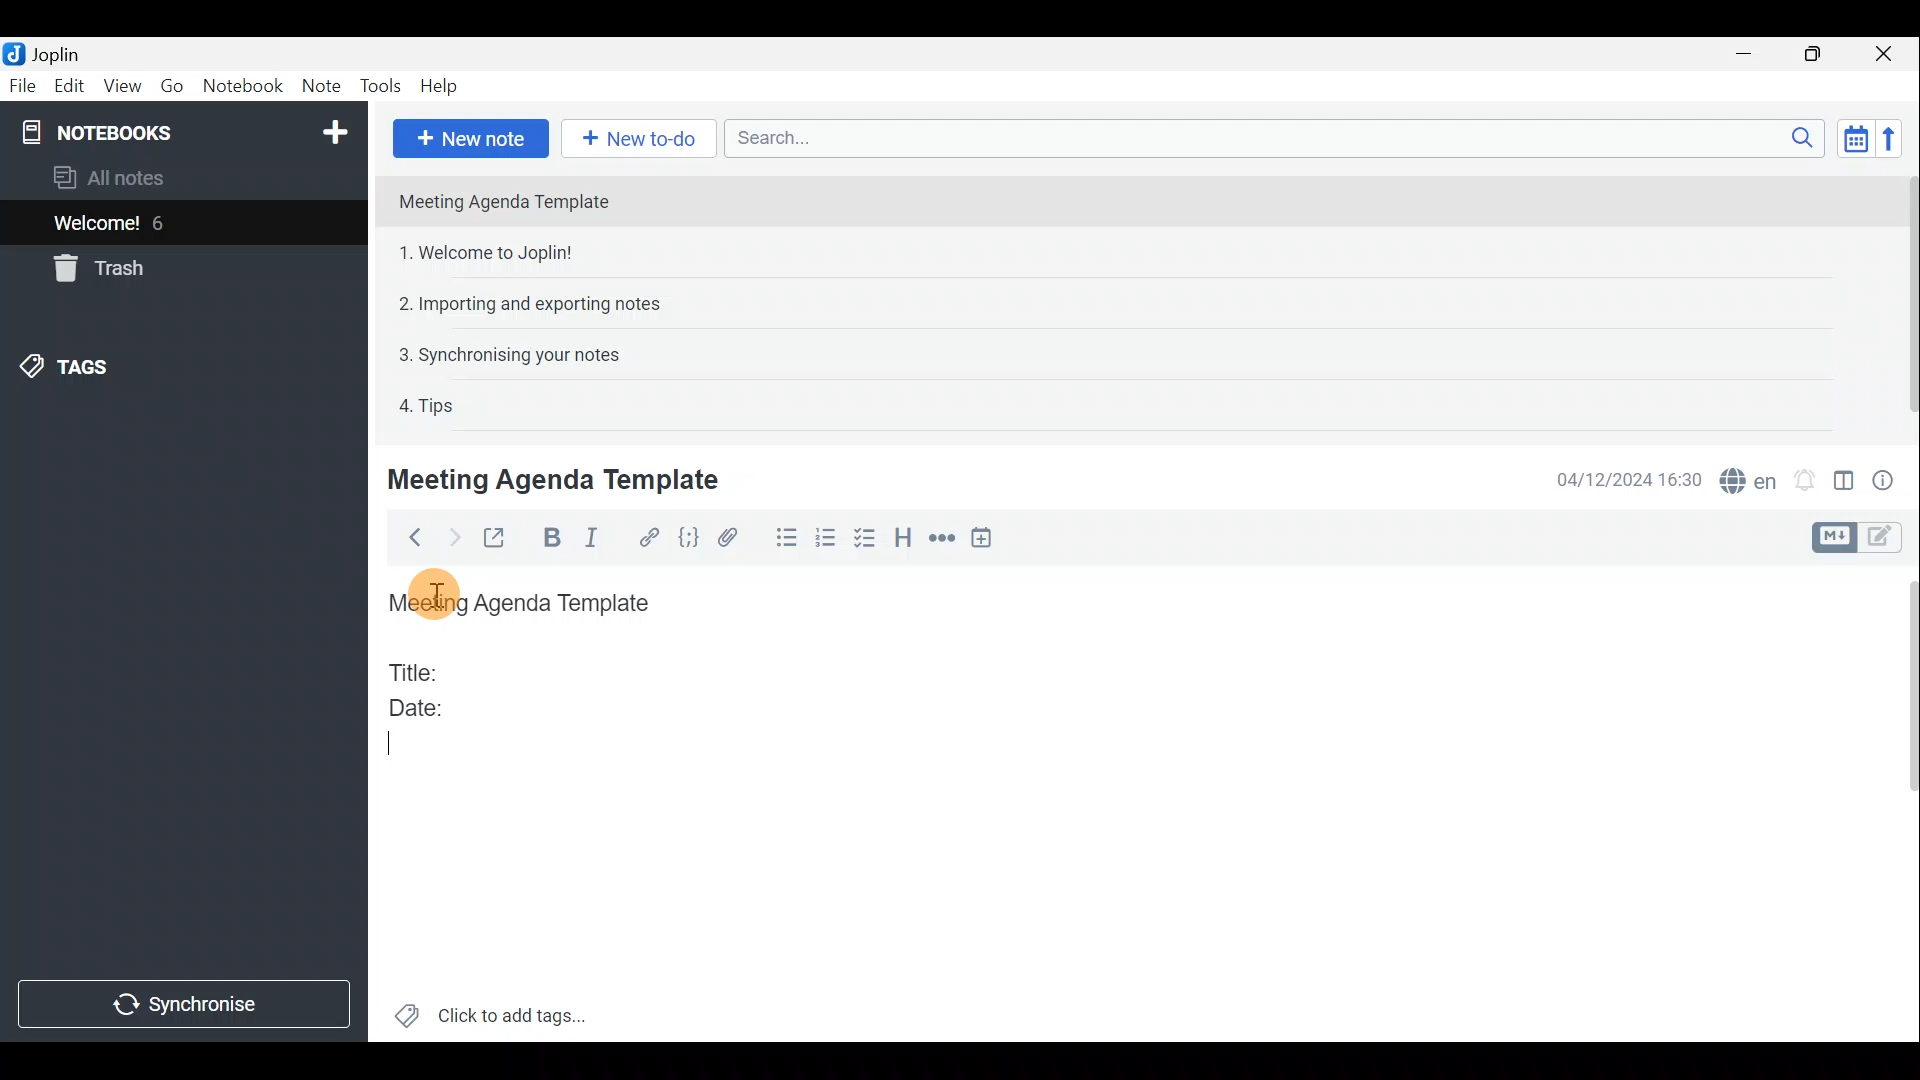  Describe the element at coordinates (98, 225) in the screenshot. I see `Welcome!` at that location.